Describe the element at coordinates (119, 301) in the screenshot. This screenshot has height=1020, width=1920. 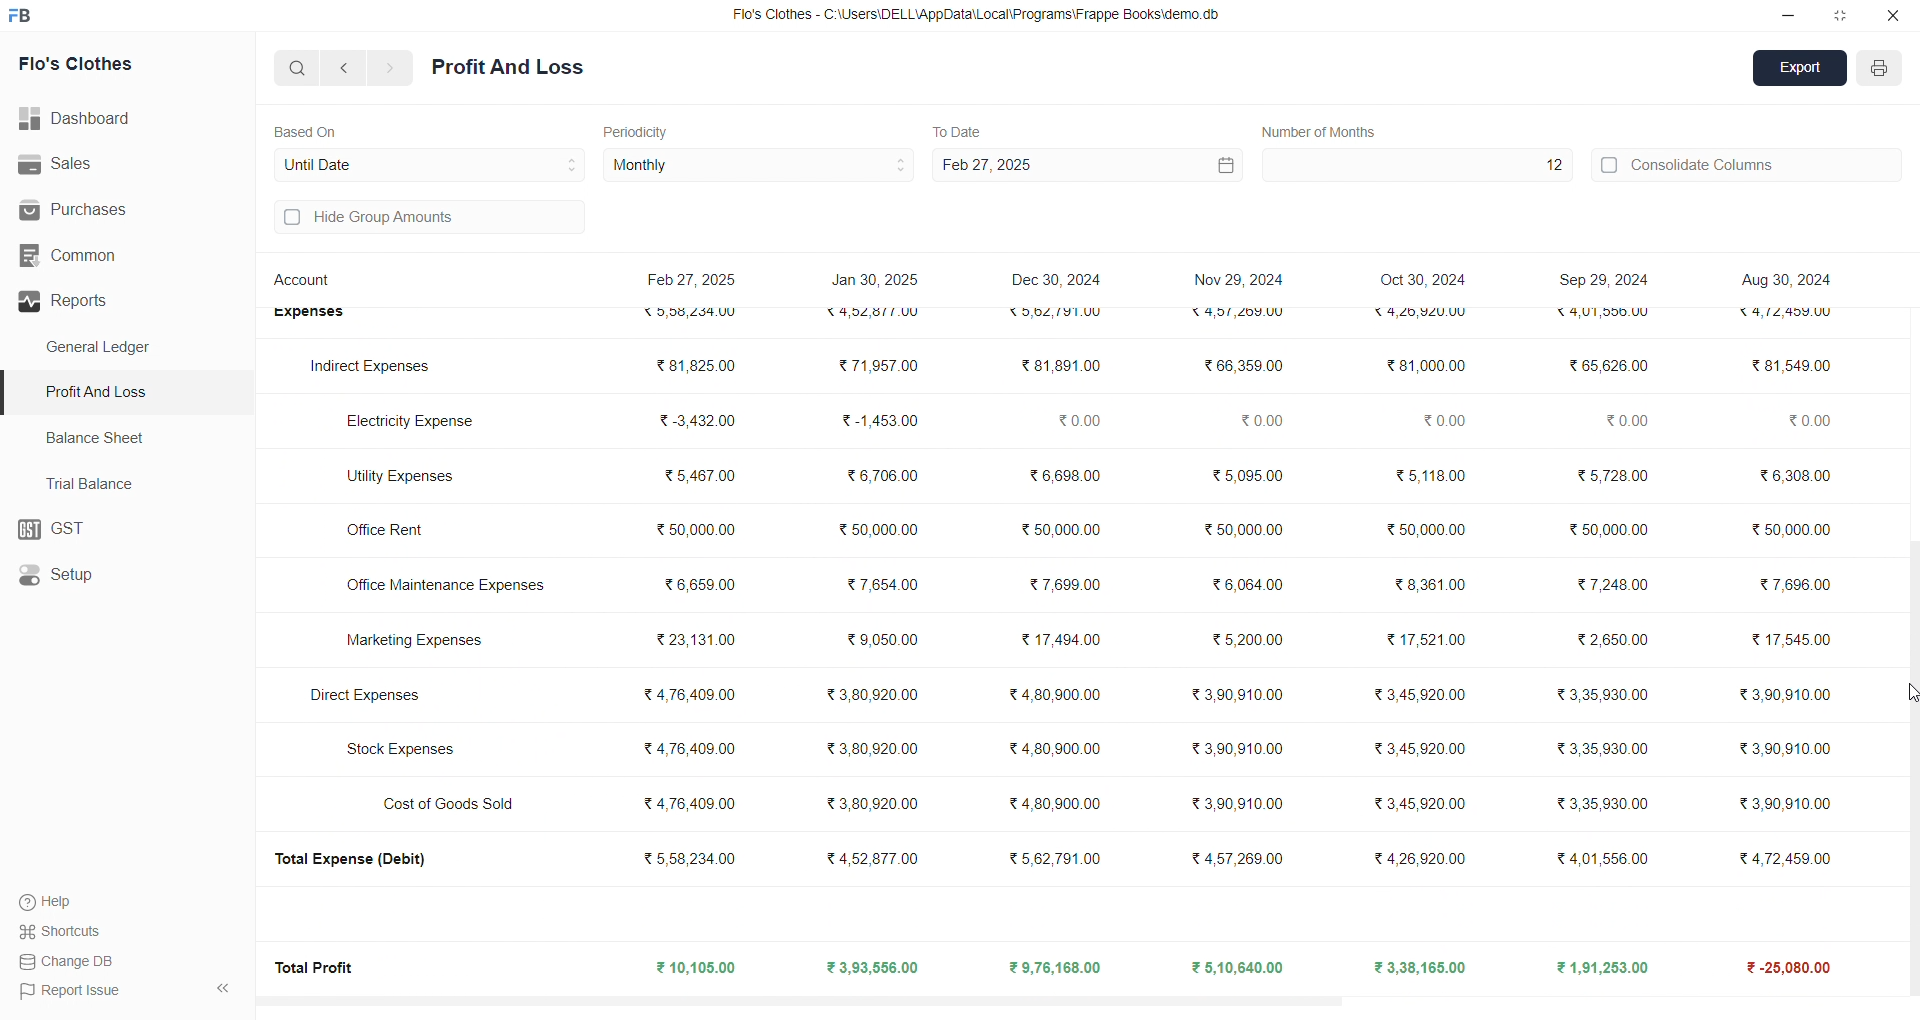
I see `Reports` at that location.